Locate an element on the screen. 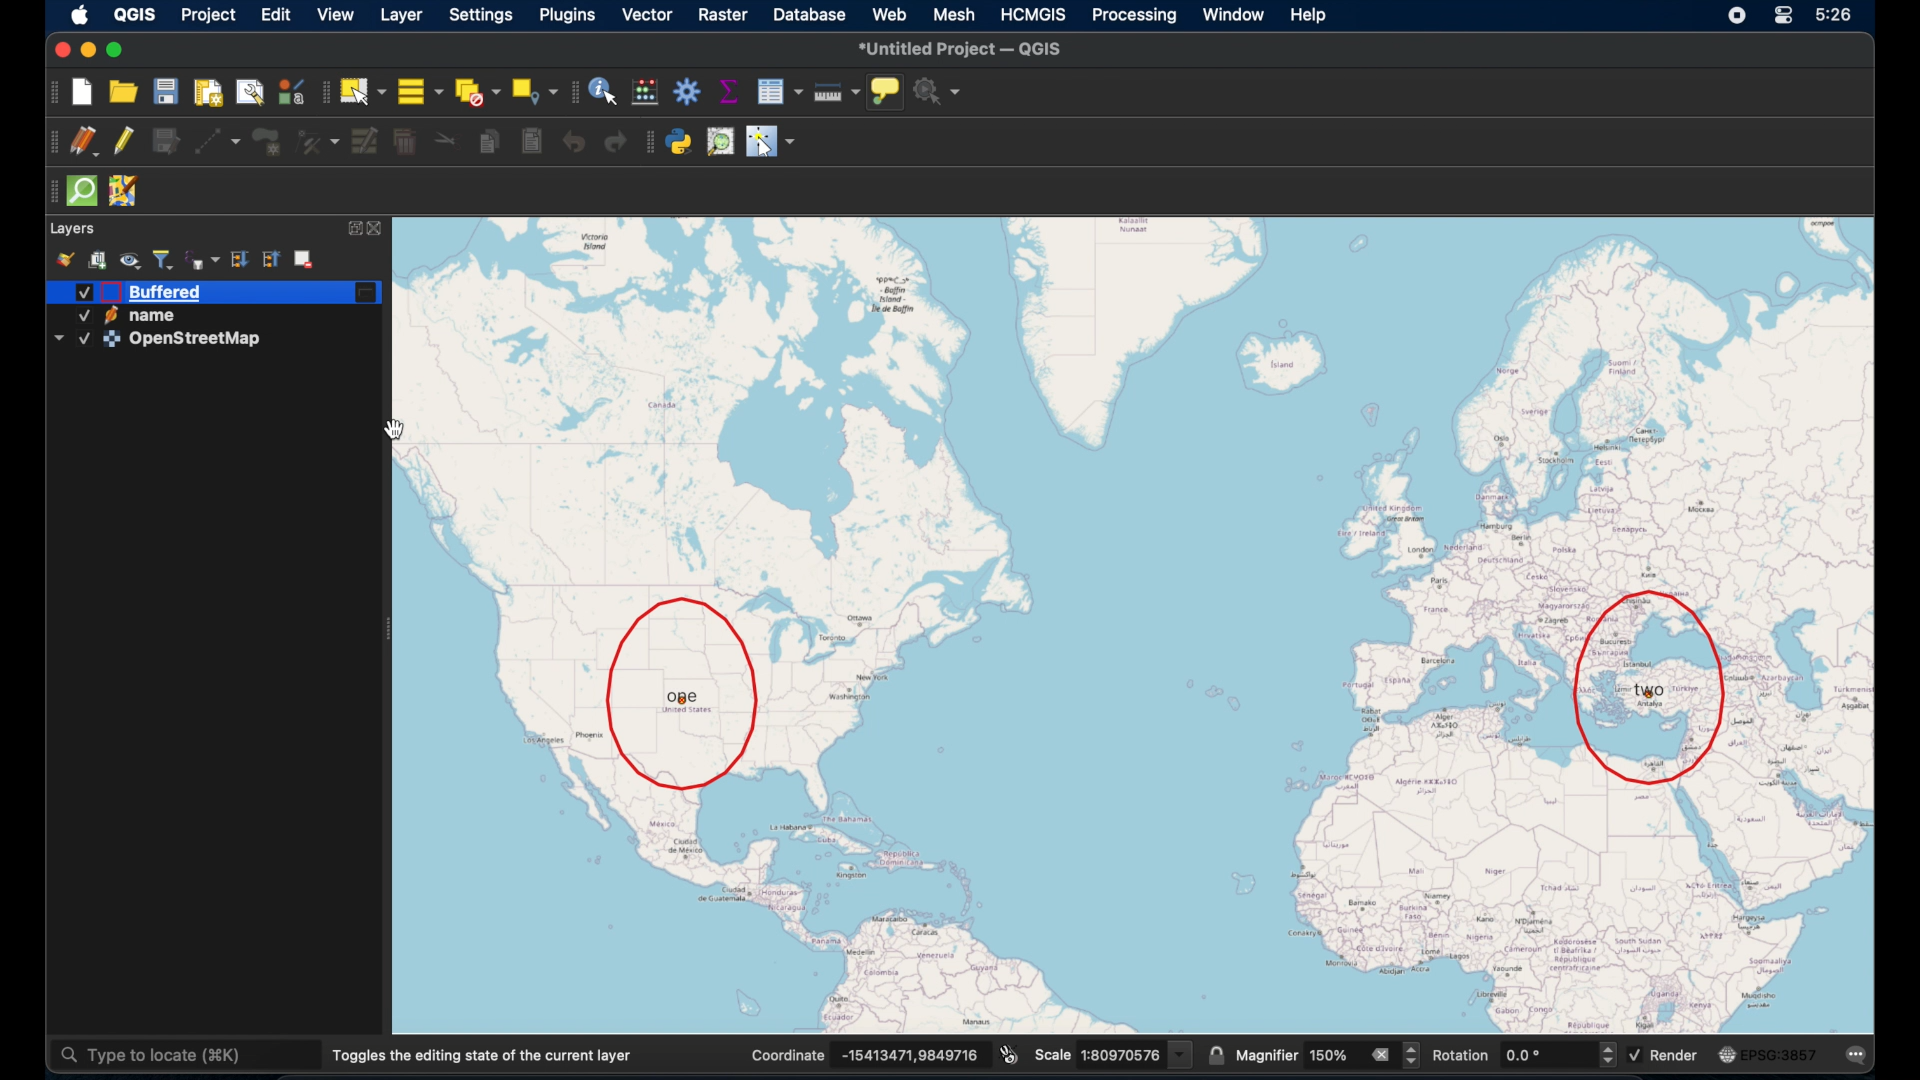 The image size is (1920, 1080). select by location is located at coordinates (535, 88).